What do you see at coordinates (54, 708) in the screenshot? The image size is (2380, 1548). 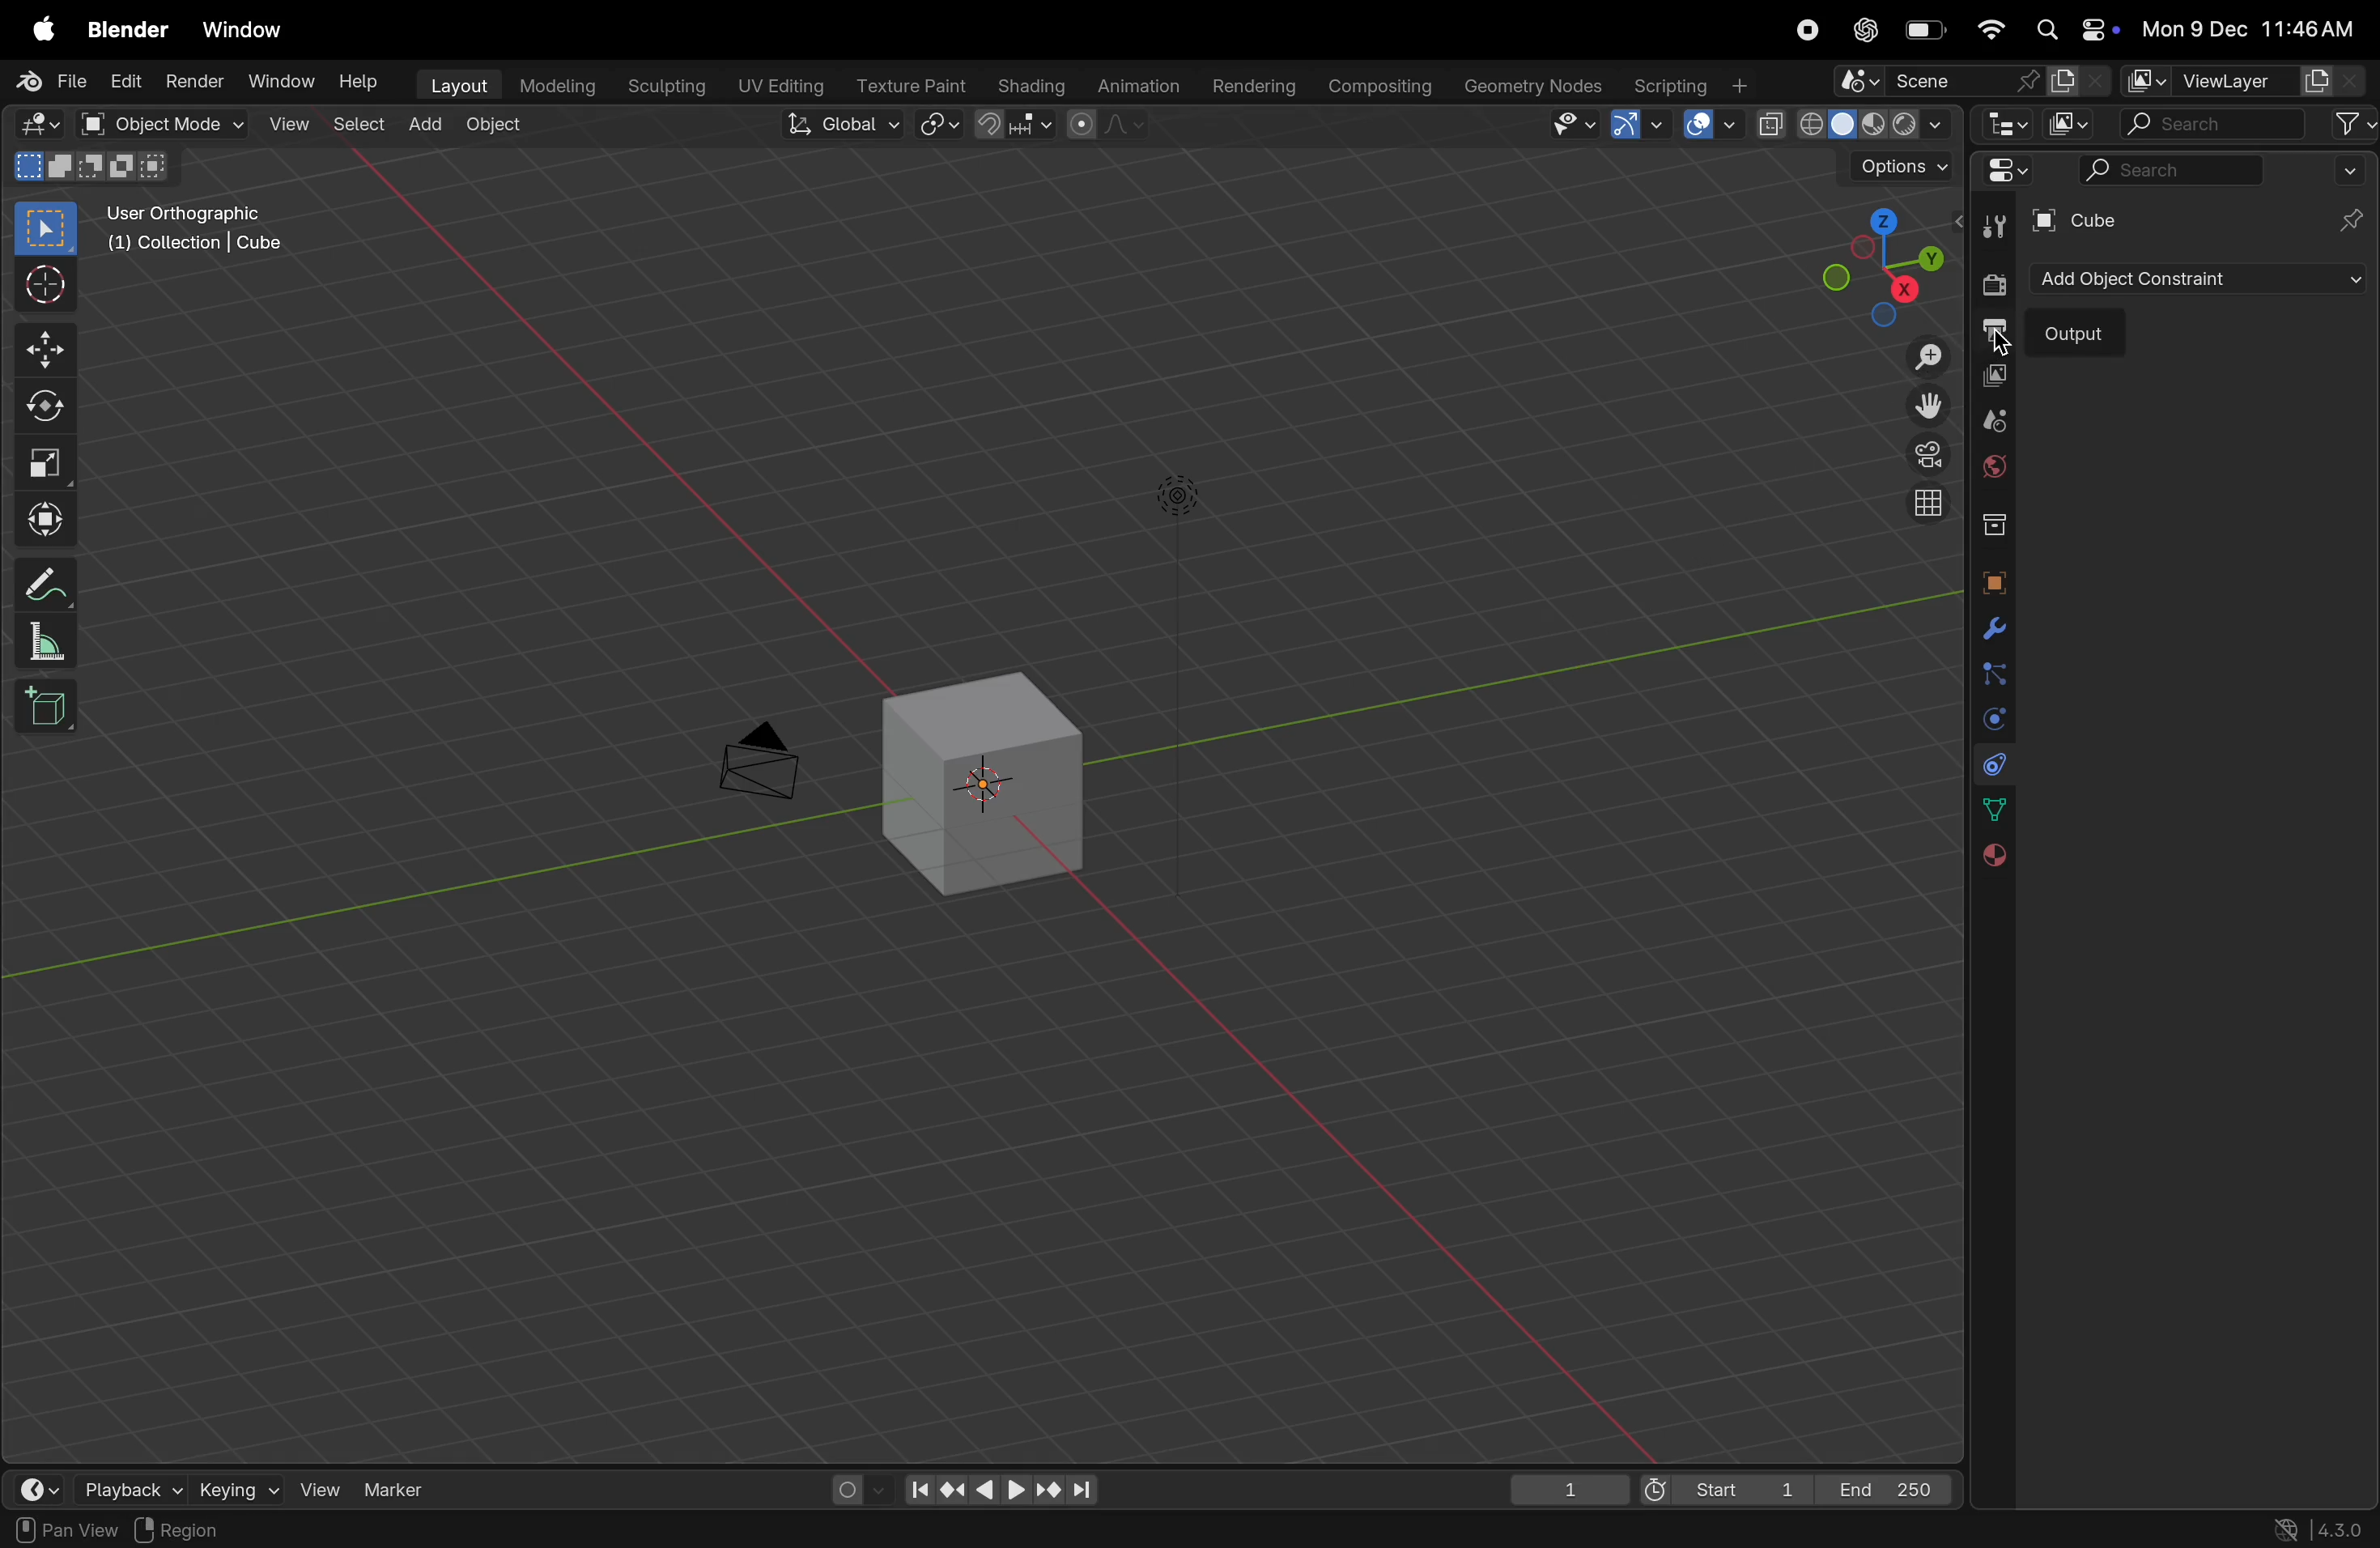 I see `add cube` at bounding box center [54, 708].